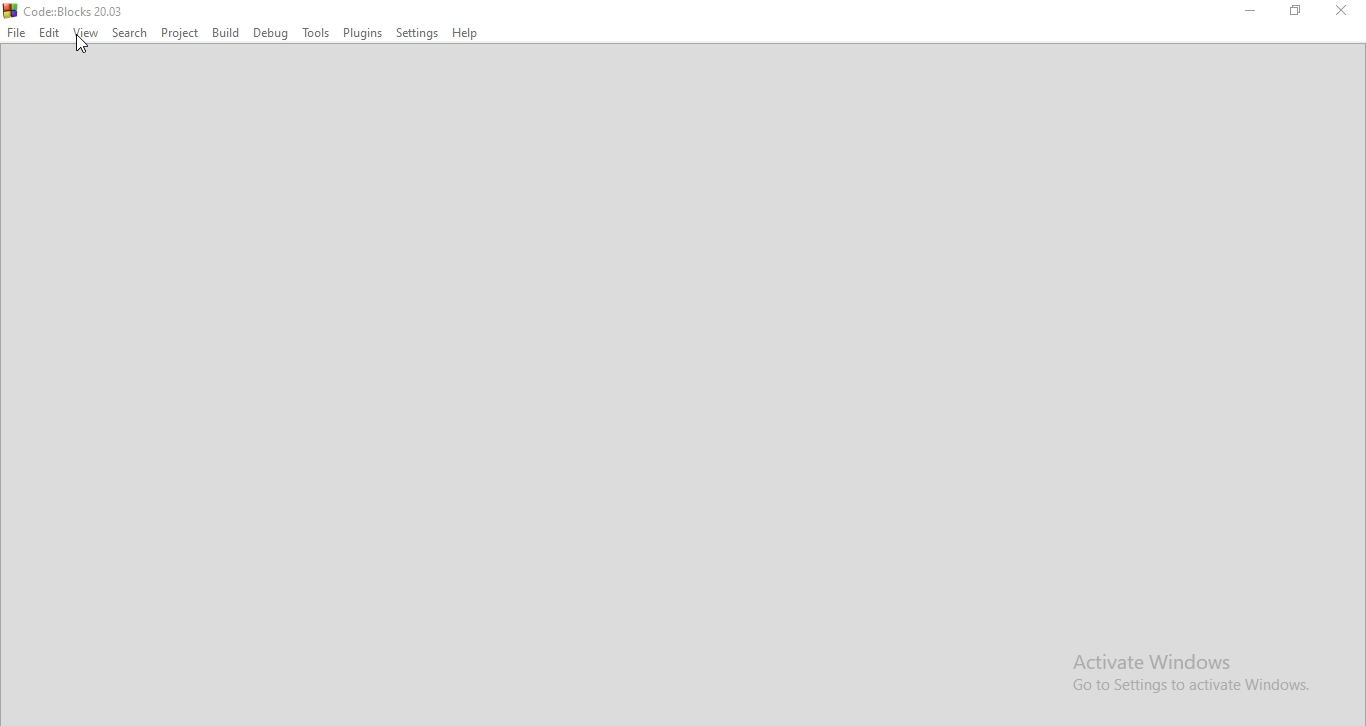 This screenshot has width=1366, height=726. I want to click on minimize, so click(1249, 13).